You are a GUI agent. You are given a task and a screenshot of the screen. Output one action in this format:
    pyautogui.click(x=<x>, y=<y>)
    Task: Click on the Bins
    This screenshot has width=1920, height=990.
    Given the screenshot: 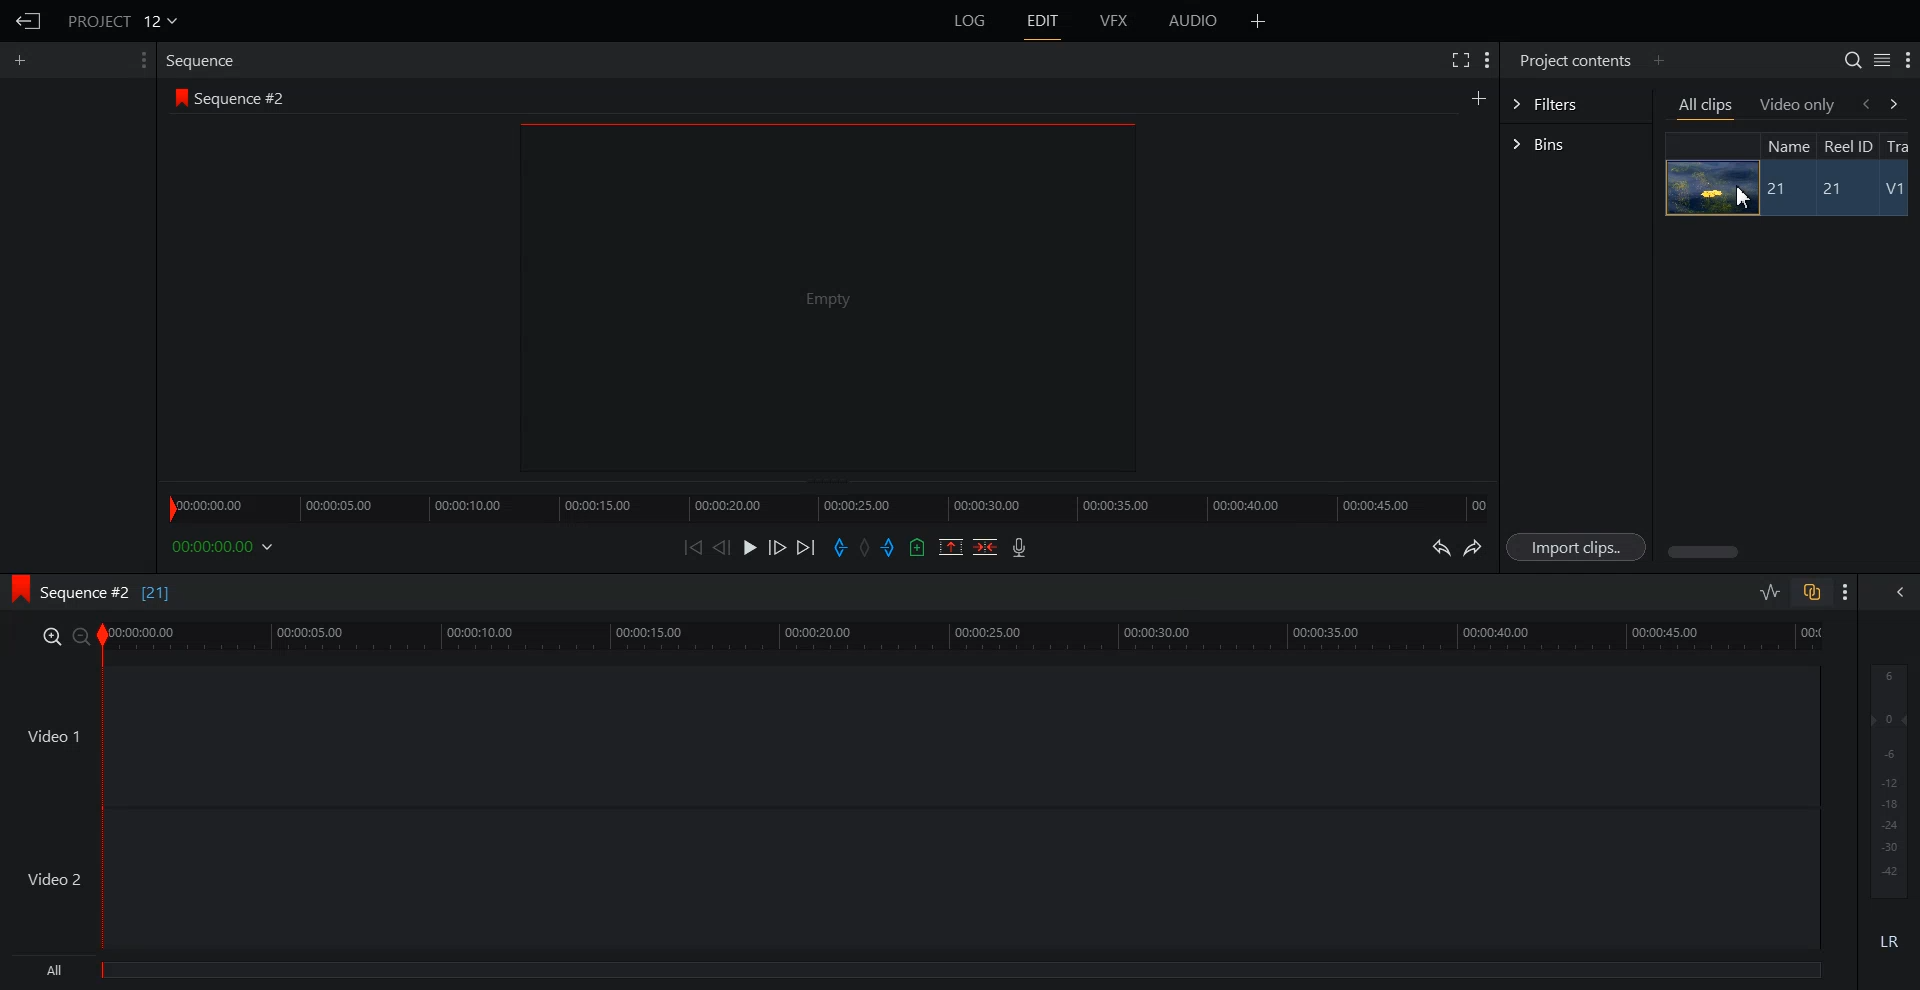 What is the action you would take?
    pyautogui.click(x=1576, y=146)
    